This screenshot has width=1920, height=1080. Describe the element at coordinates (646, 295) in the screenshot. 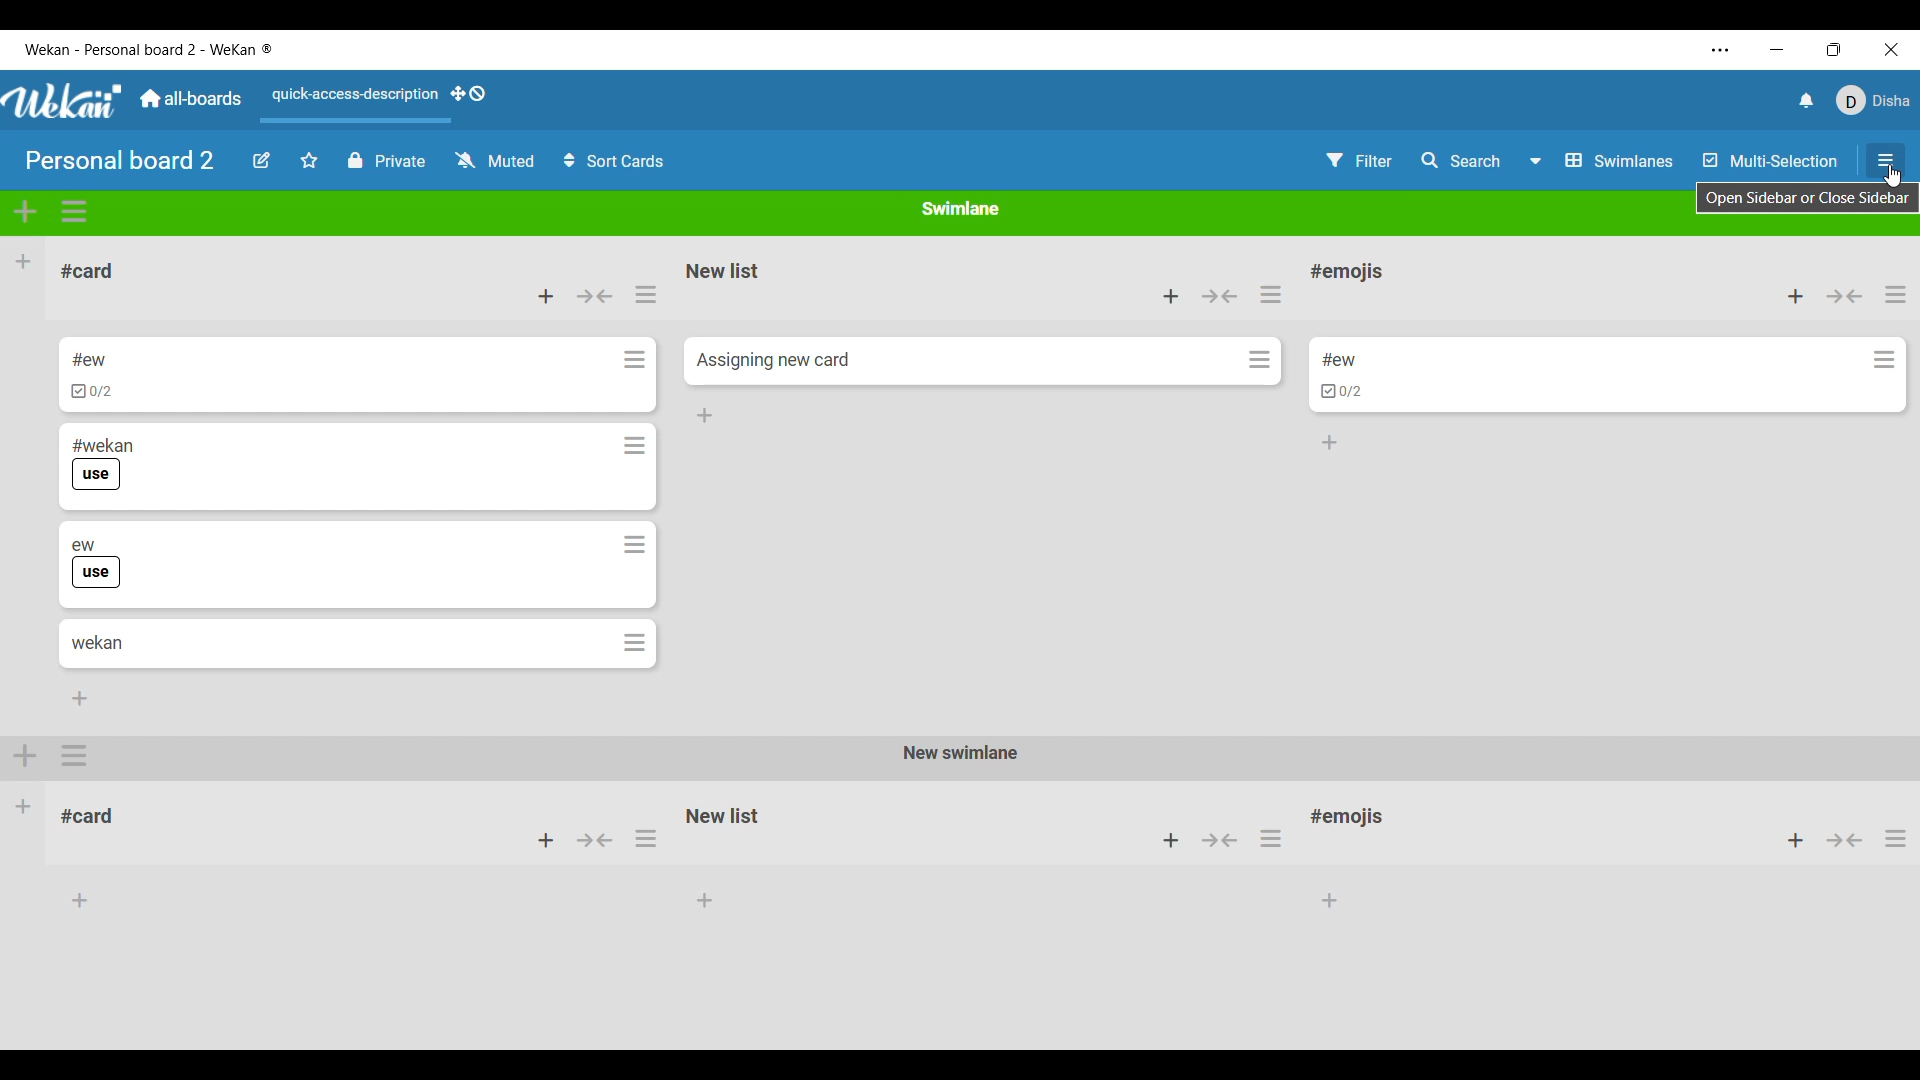

I see `List actions` at that location.